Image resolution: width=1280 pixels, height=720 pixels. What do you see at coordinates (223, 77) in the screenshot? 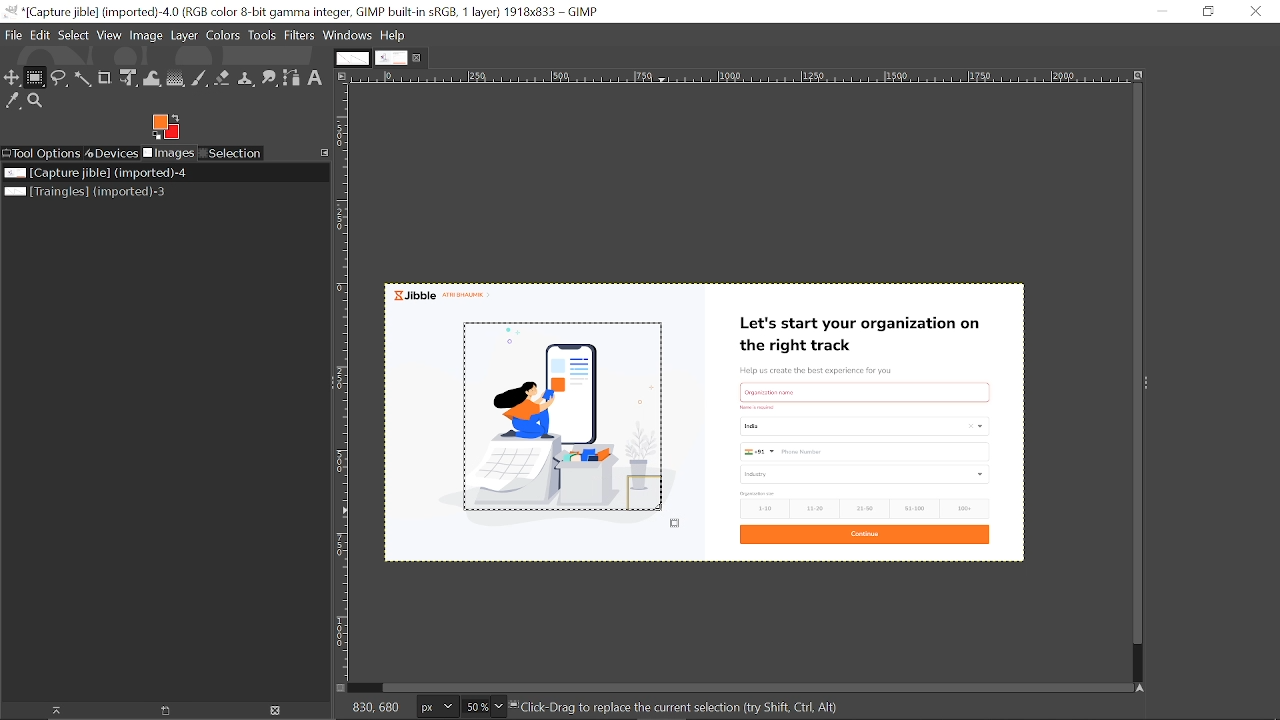
I see `Eraser tool` at bounding box center [223, 77].